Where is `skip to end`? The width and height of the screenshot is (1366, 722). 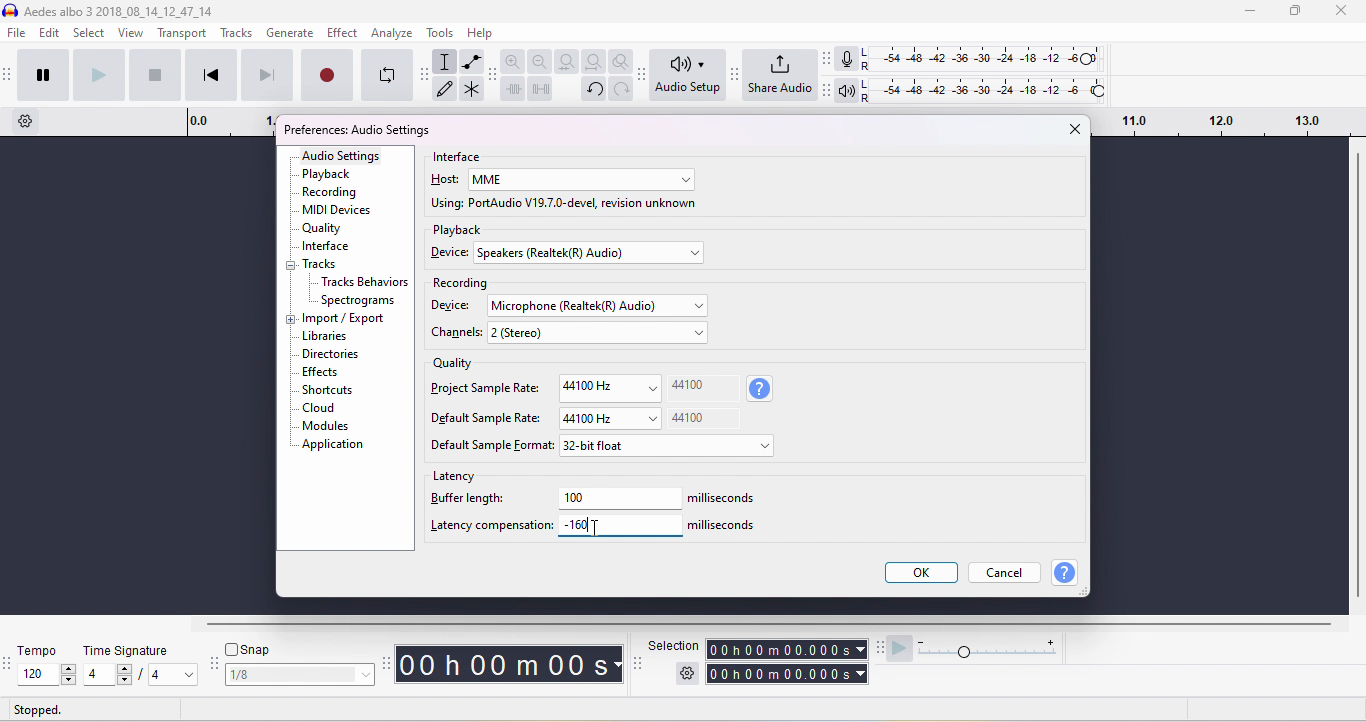 skip to end is located at coordinates (266, 74).